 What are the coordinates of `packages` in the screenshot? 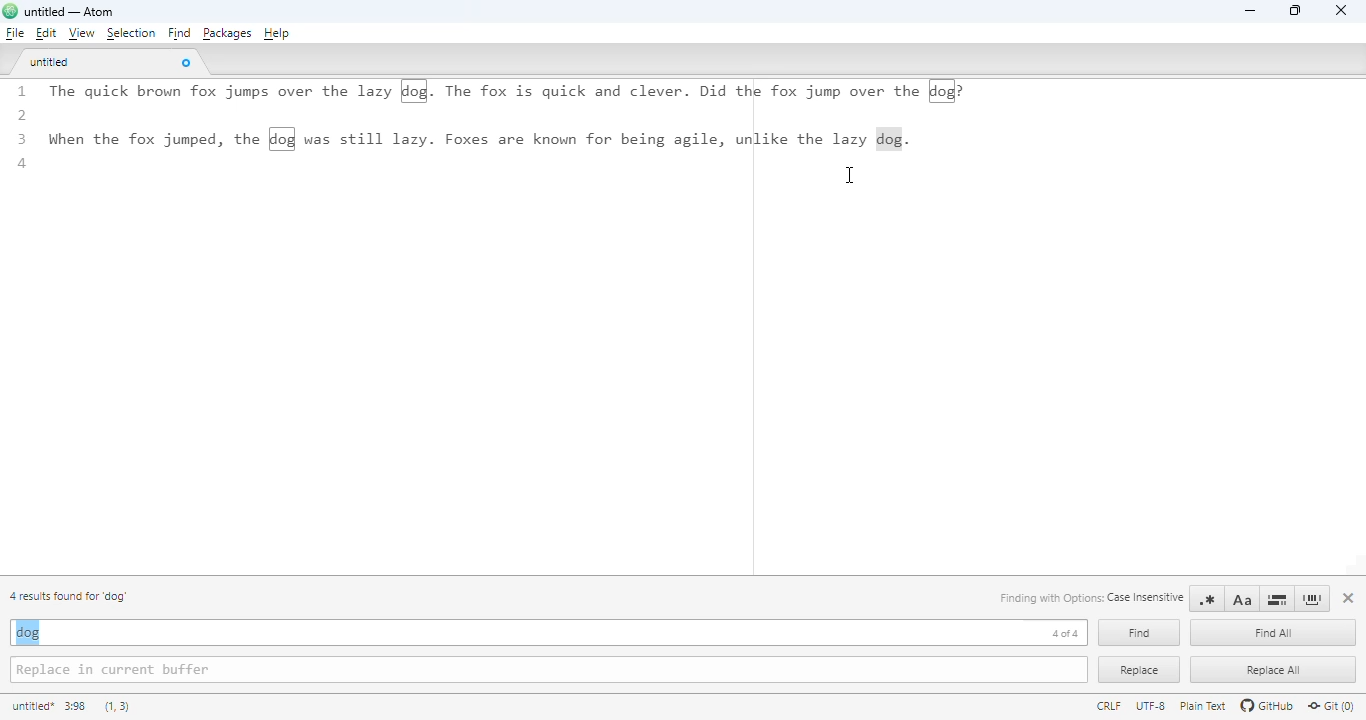 It's located at (227, 33).